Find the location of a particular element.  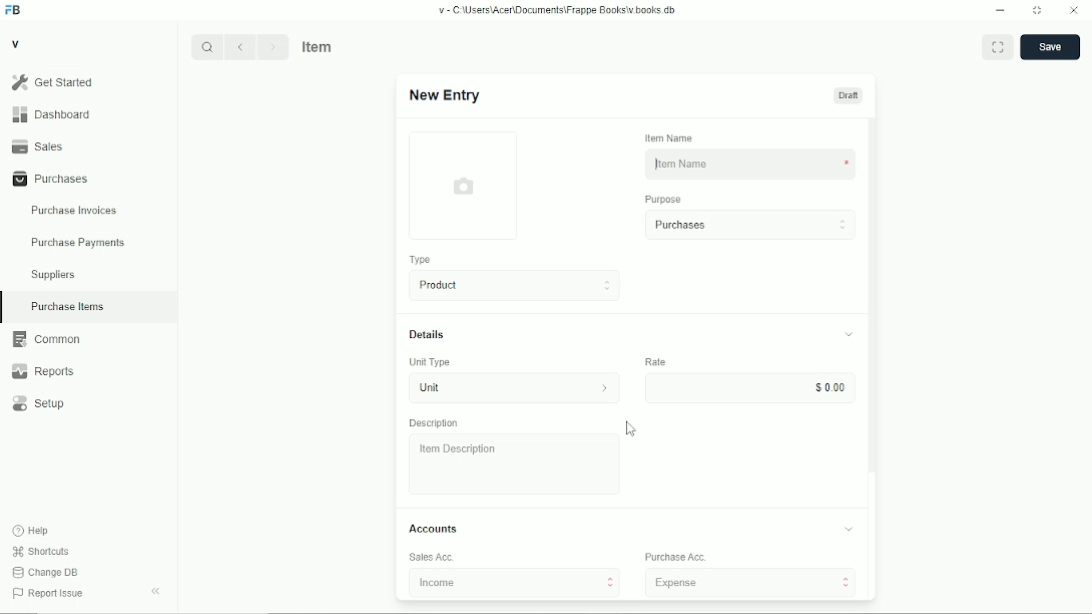

unit information is located at coordinates (605, 387).